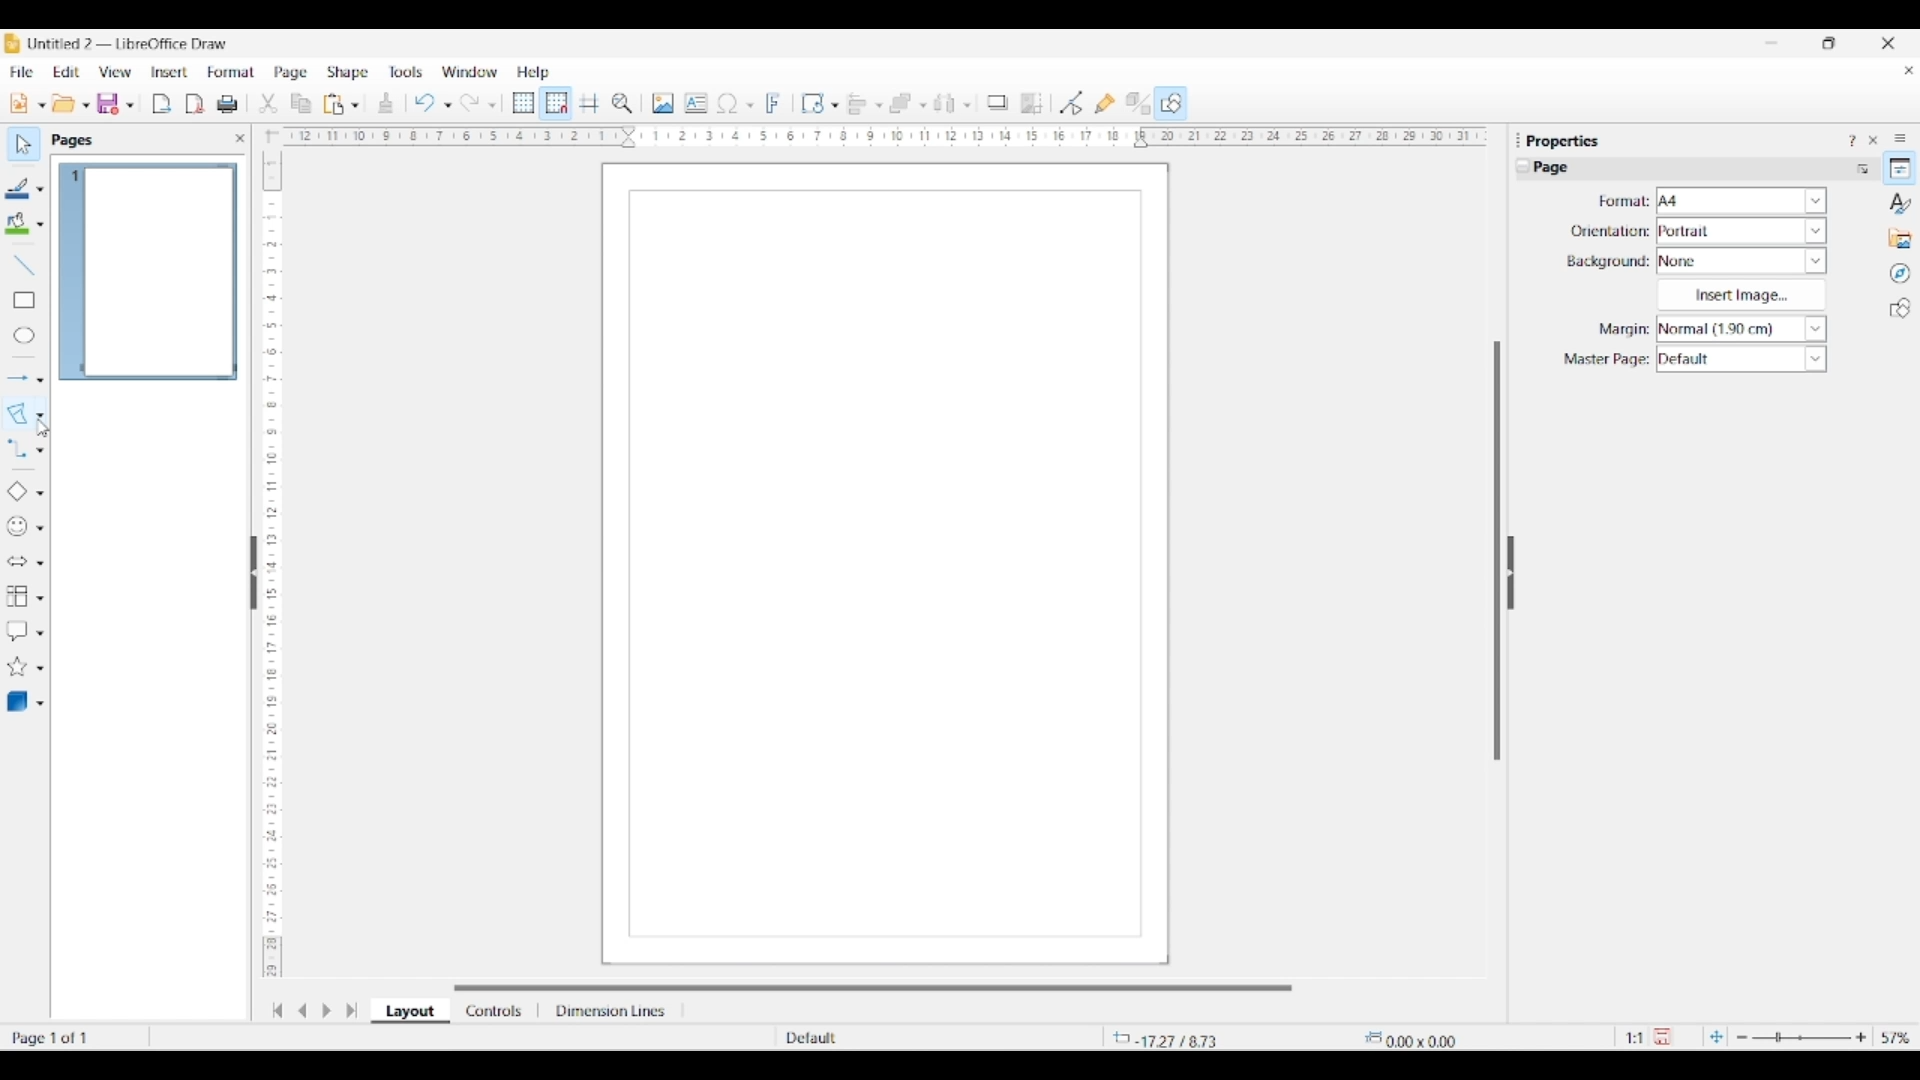 The image size is (1920, 1080). Describe the element at coordinates (352, 1010) in the screenshot. I see `Jump to the last slide` at that location.